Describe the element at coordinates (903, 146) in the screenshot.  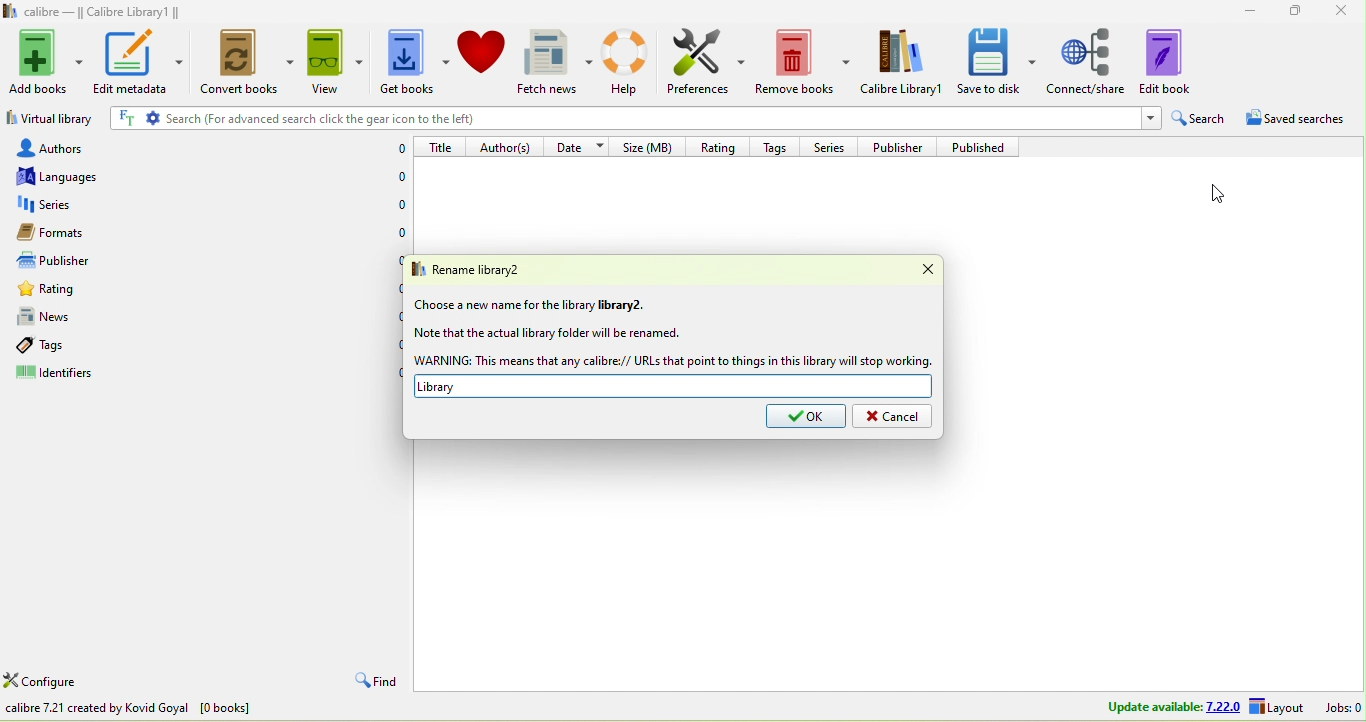
I see `publisher` at that location.